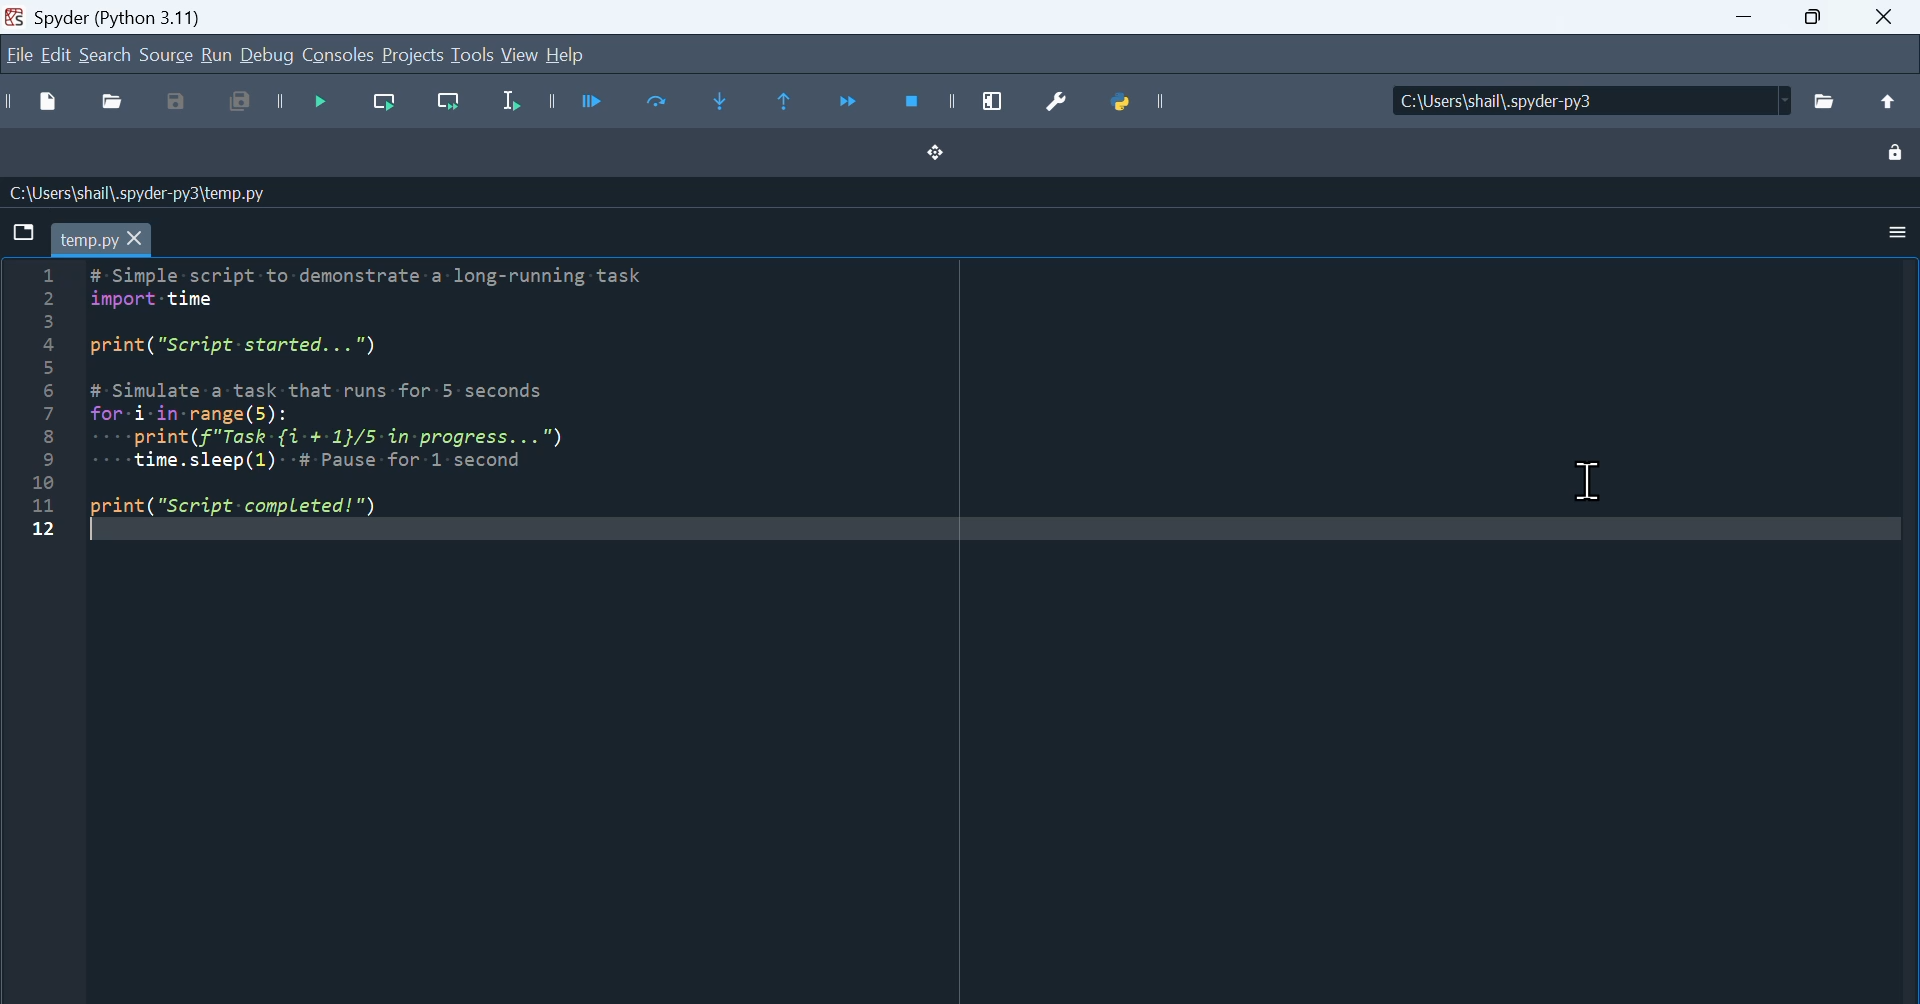  What do you see at coordinates (386, 392) in the screenshot?
I see `Simple script to demonstrate a long running task` at bounding box center [386, 392].